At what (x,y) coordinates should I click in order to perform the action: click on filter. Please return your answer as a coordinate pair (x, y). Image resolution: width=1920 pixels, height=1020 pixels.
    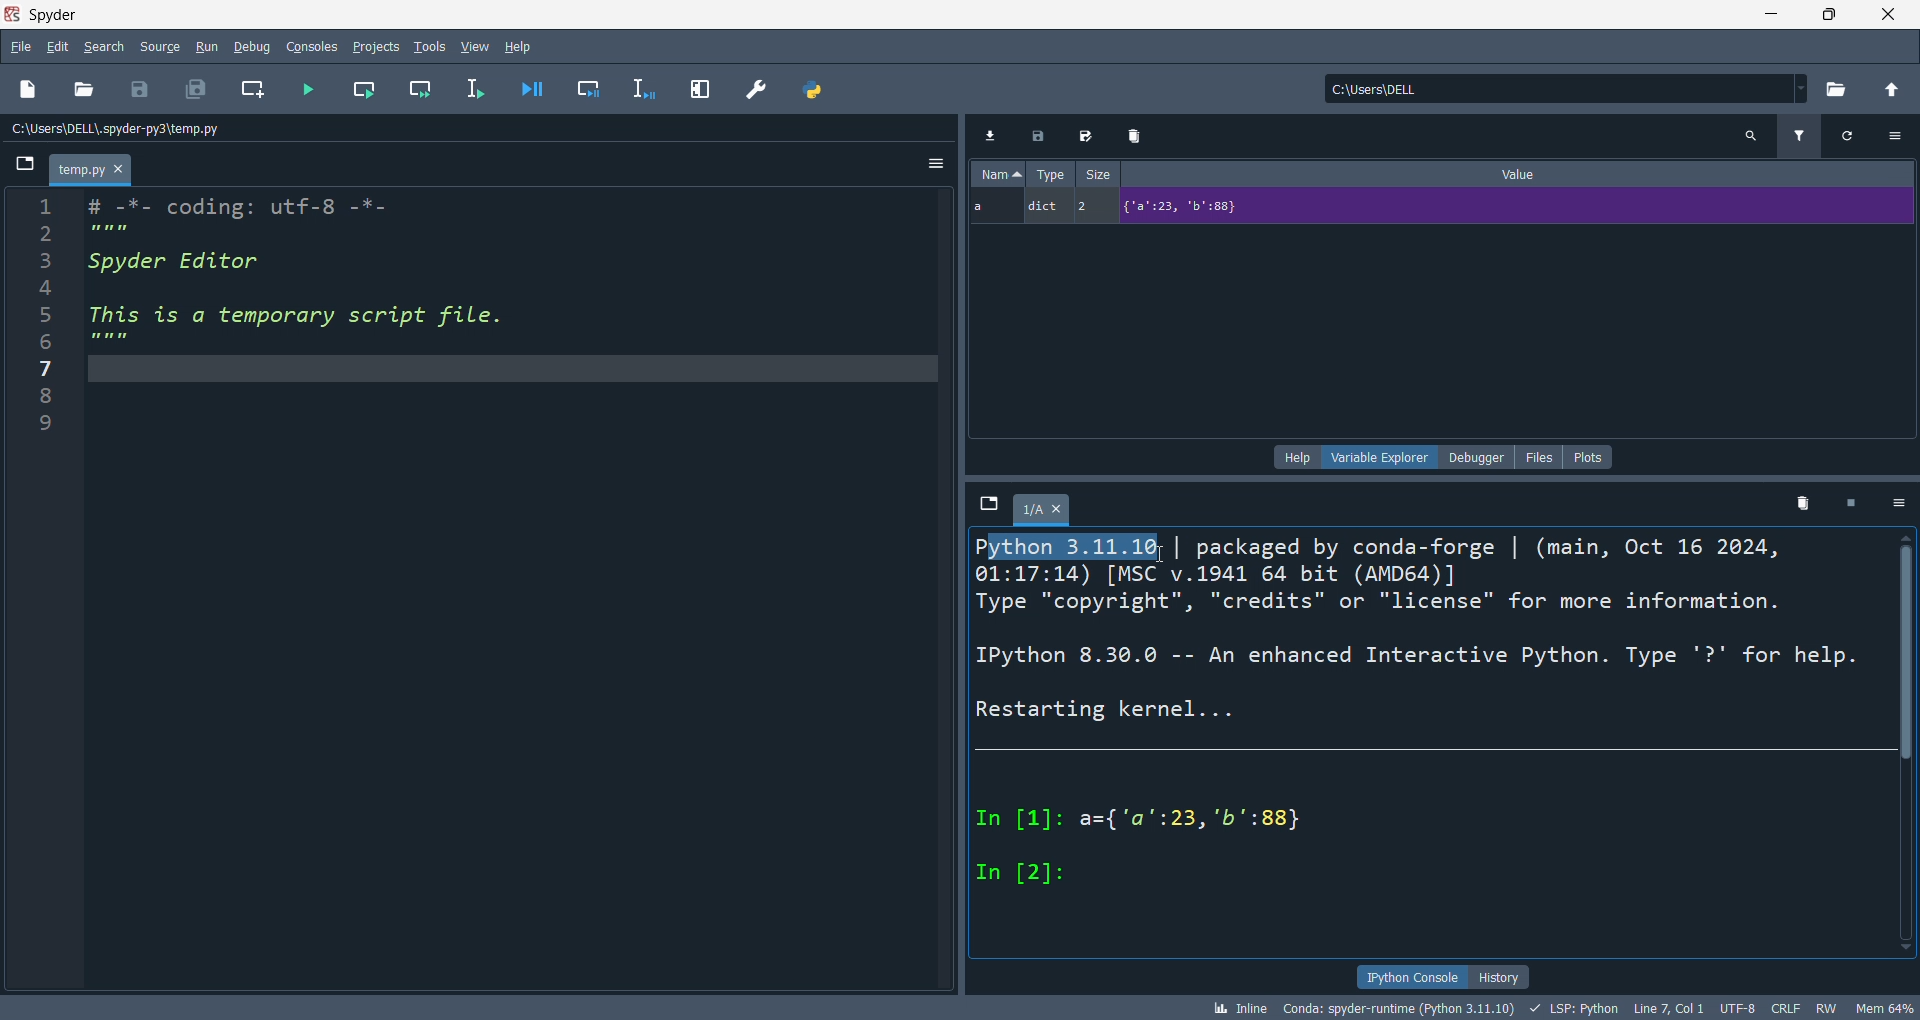
    Looking at the image, I should click on (1803, 134).